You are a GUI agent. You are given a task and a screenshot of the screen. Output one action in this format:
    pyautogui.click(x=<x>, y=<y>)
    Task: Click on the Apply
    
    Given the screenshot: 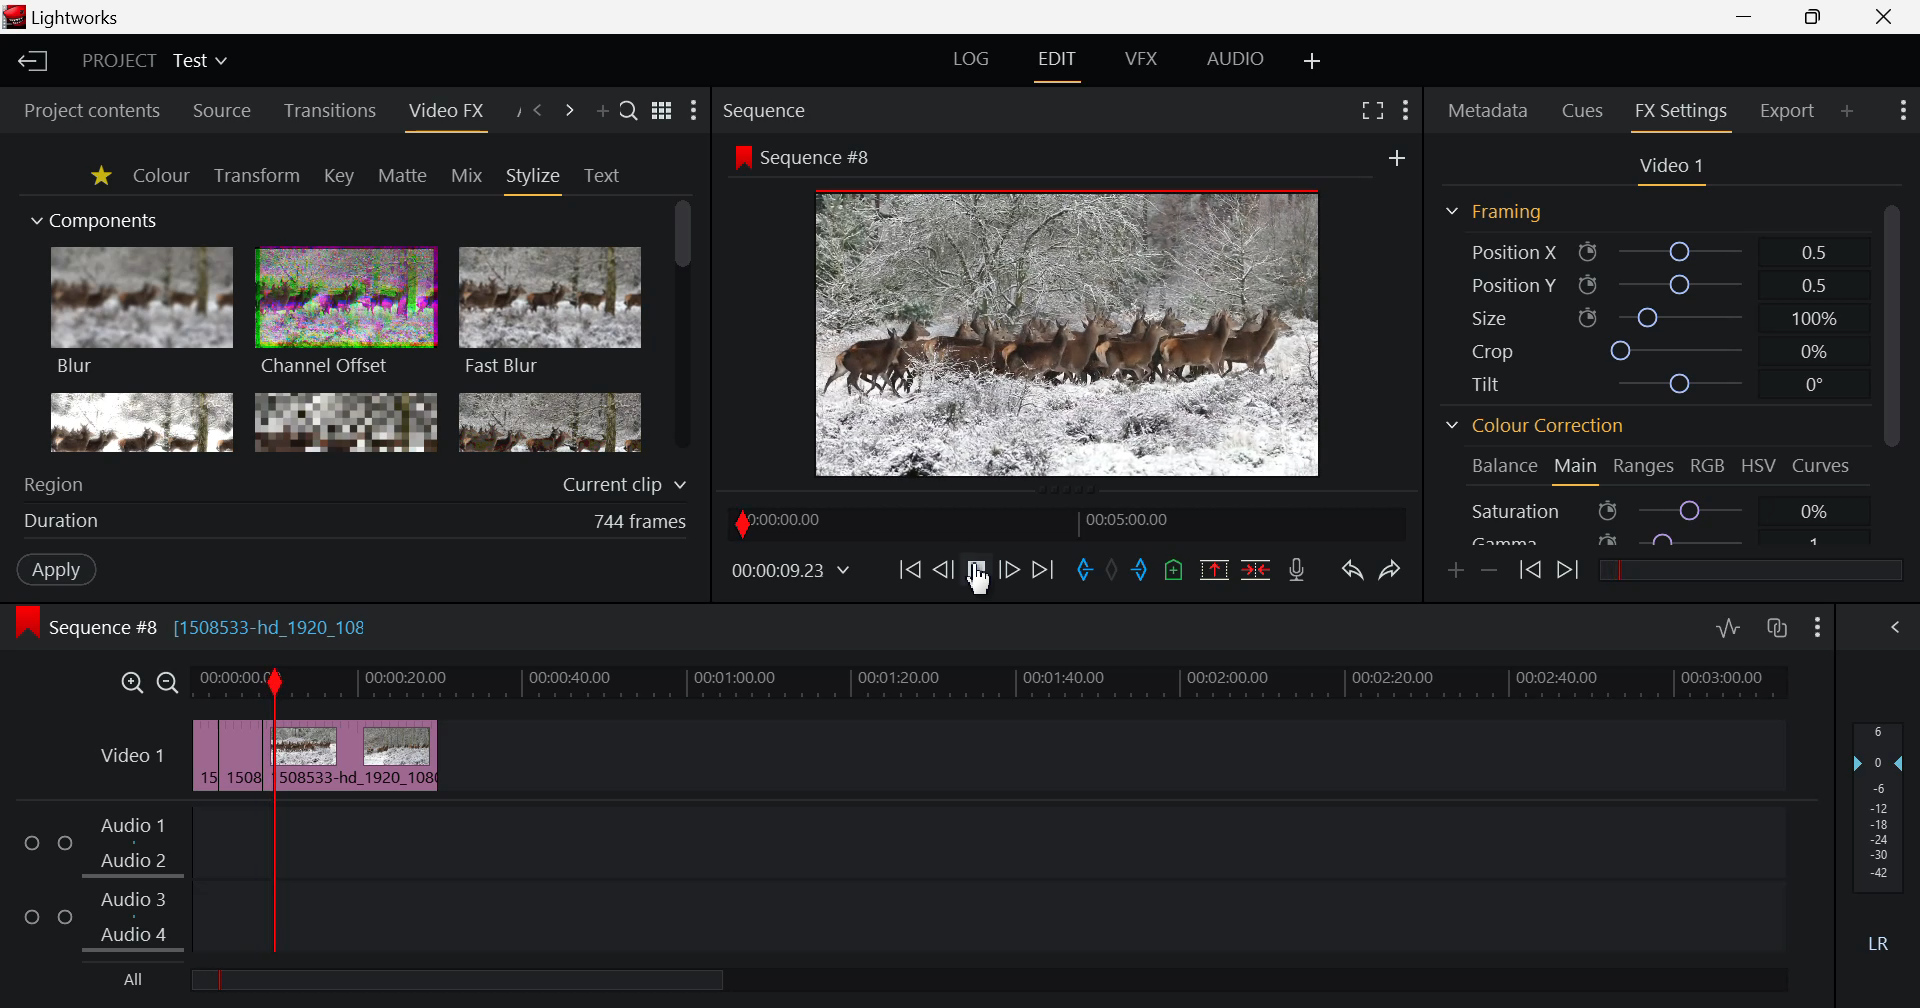 What is the action you would take?
    pyautogui.click(x=56, y=569)
    